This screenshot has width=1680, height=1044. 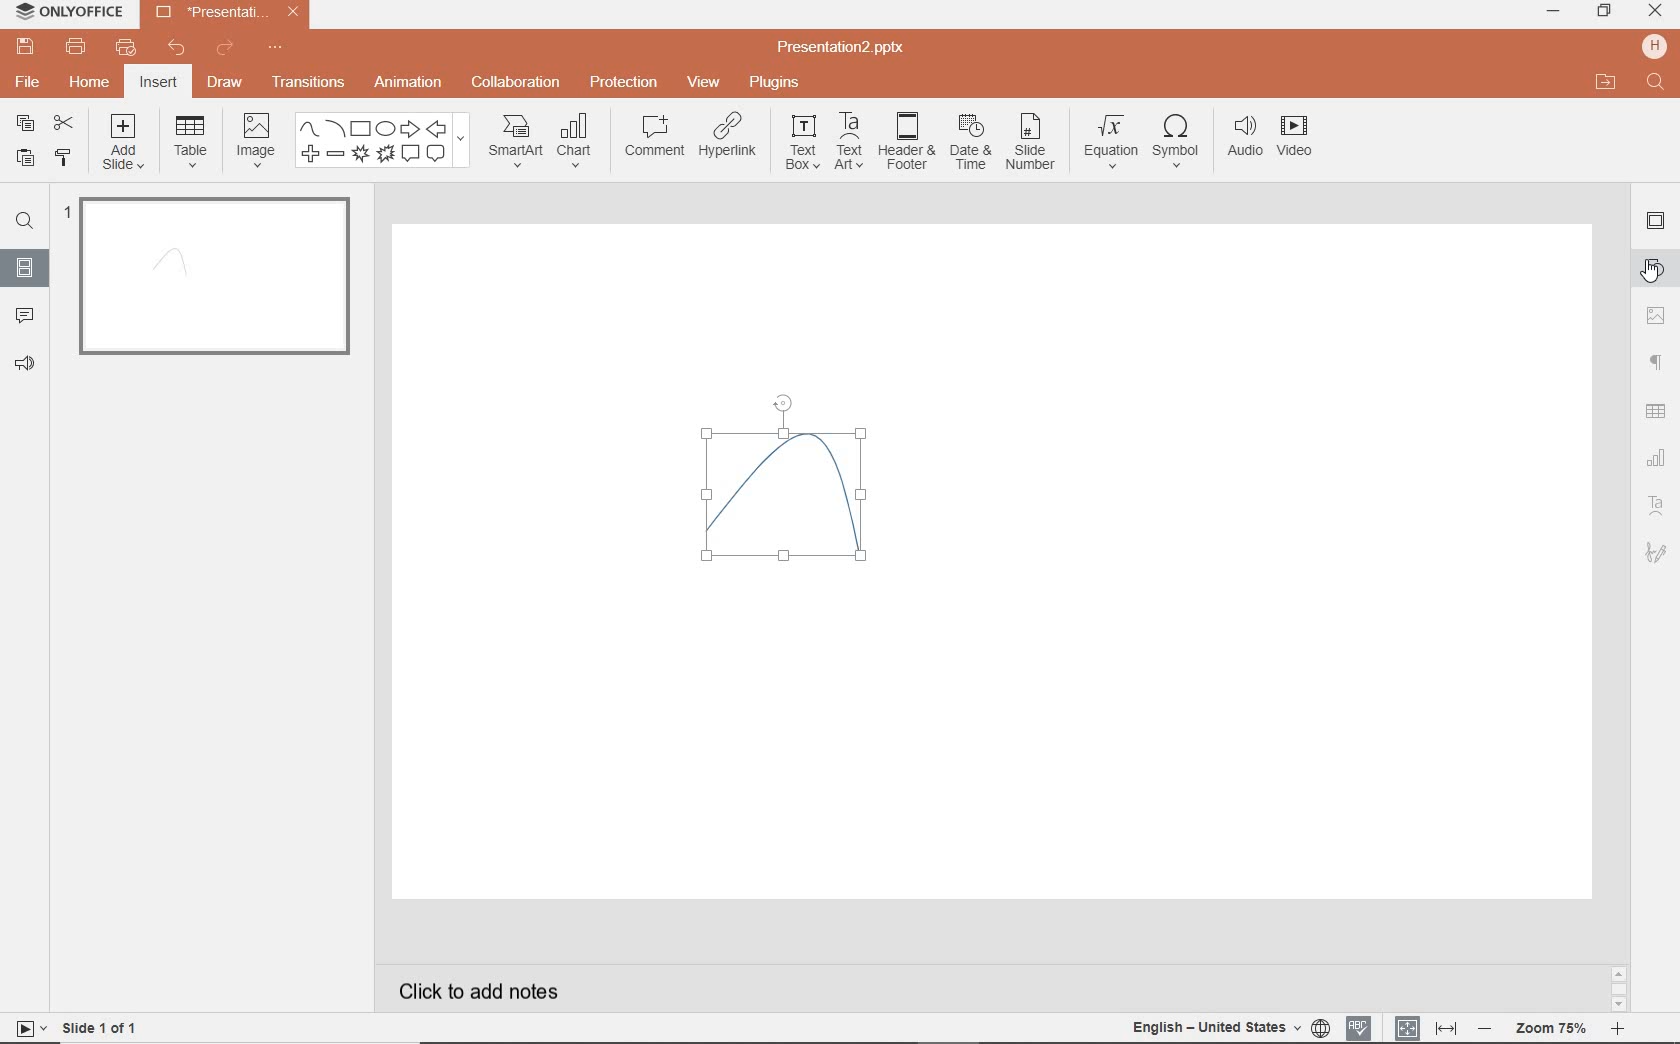 I want to click on table settings, so click(x=1658, y=409).